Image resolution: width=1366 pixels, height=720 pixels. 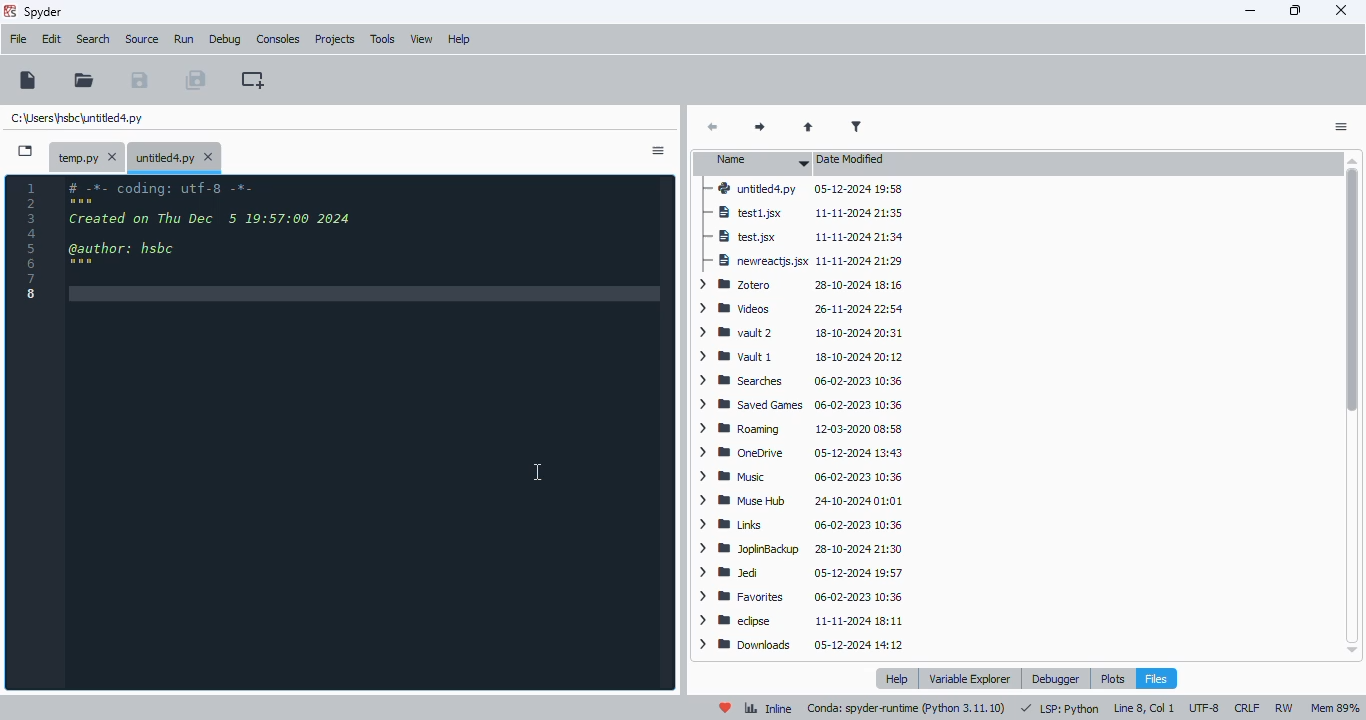 I want to click on minimize, so click(x=1251, y=11).